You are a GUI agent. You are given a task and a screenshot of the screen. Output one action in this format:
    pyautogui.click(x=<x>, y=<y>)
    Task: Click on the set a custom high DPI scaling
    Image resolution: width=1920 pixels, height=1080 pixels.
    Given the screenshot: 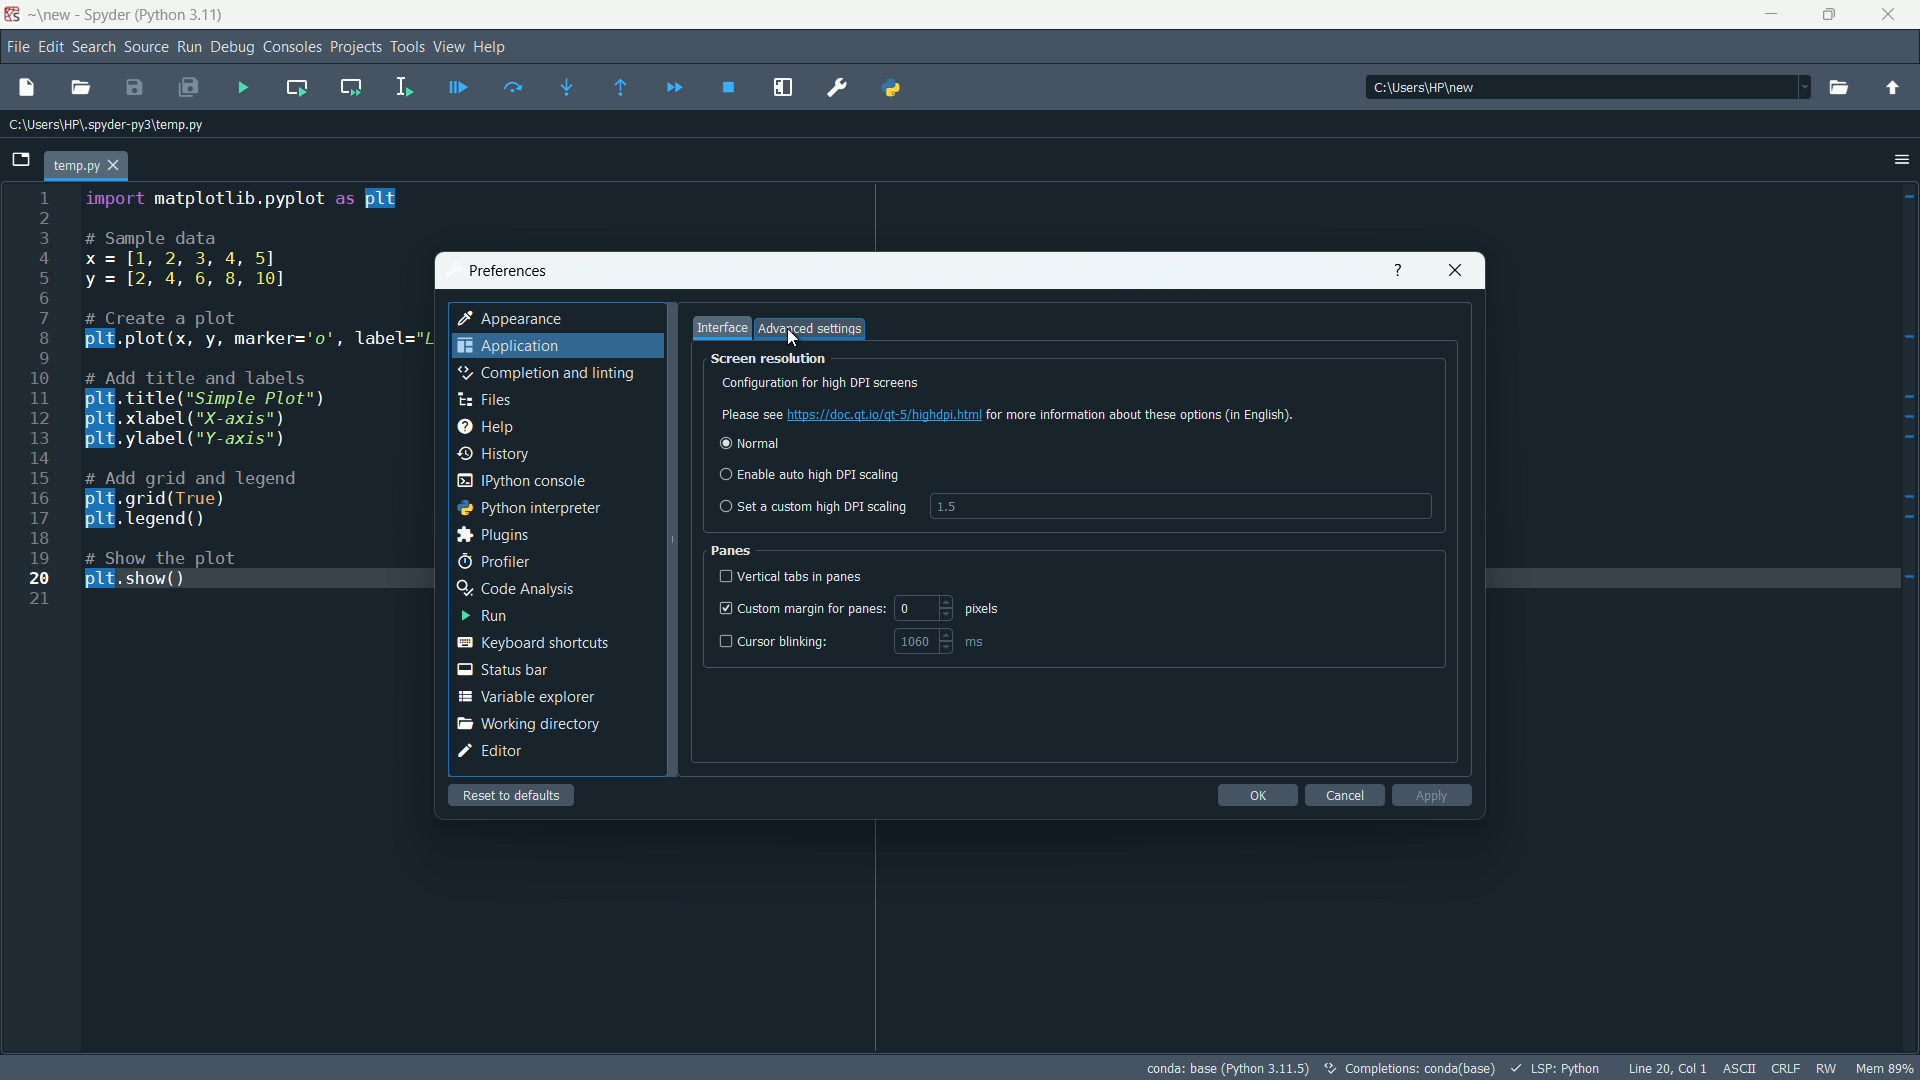 What is the action you would take?
    pyautogui.click(x=814, y=505)
    